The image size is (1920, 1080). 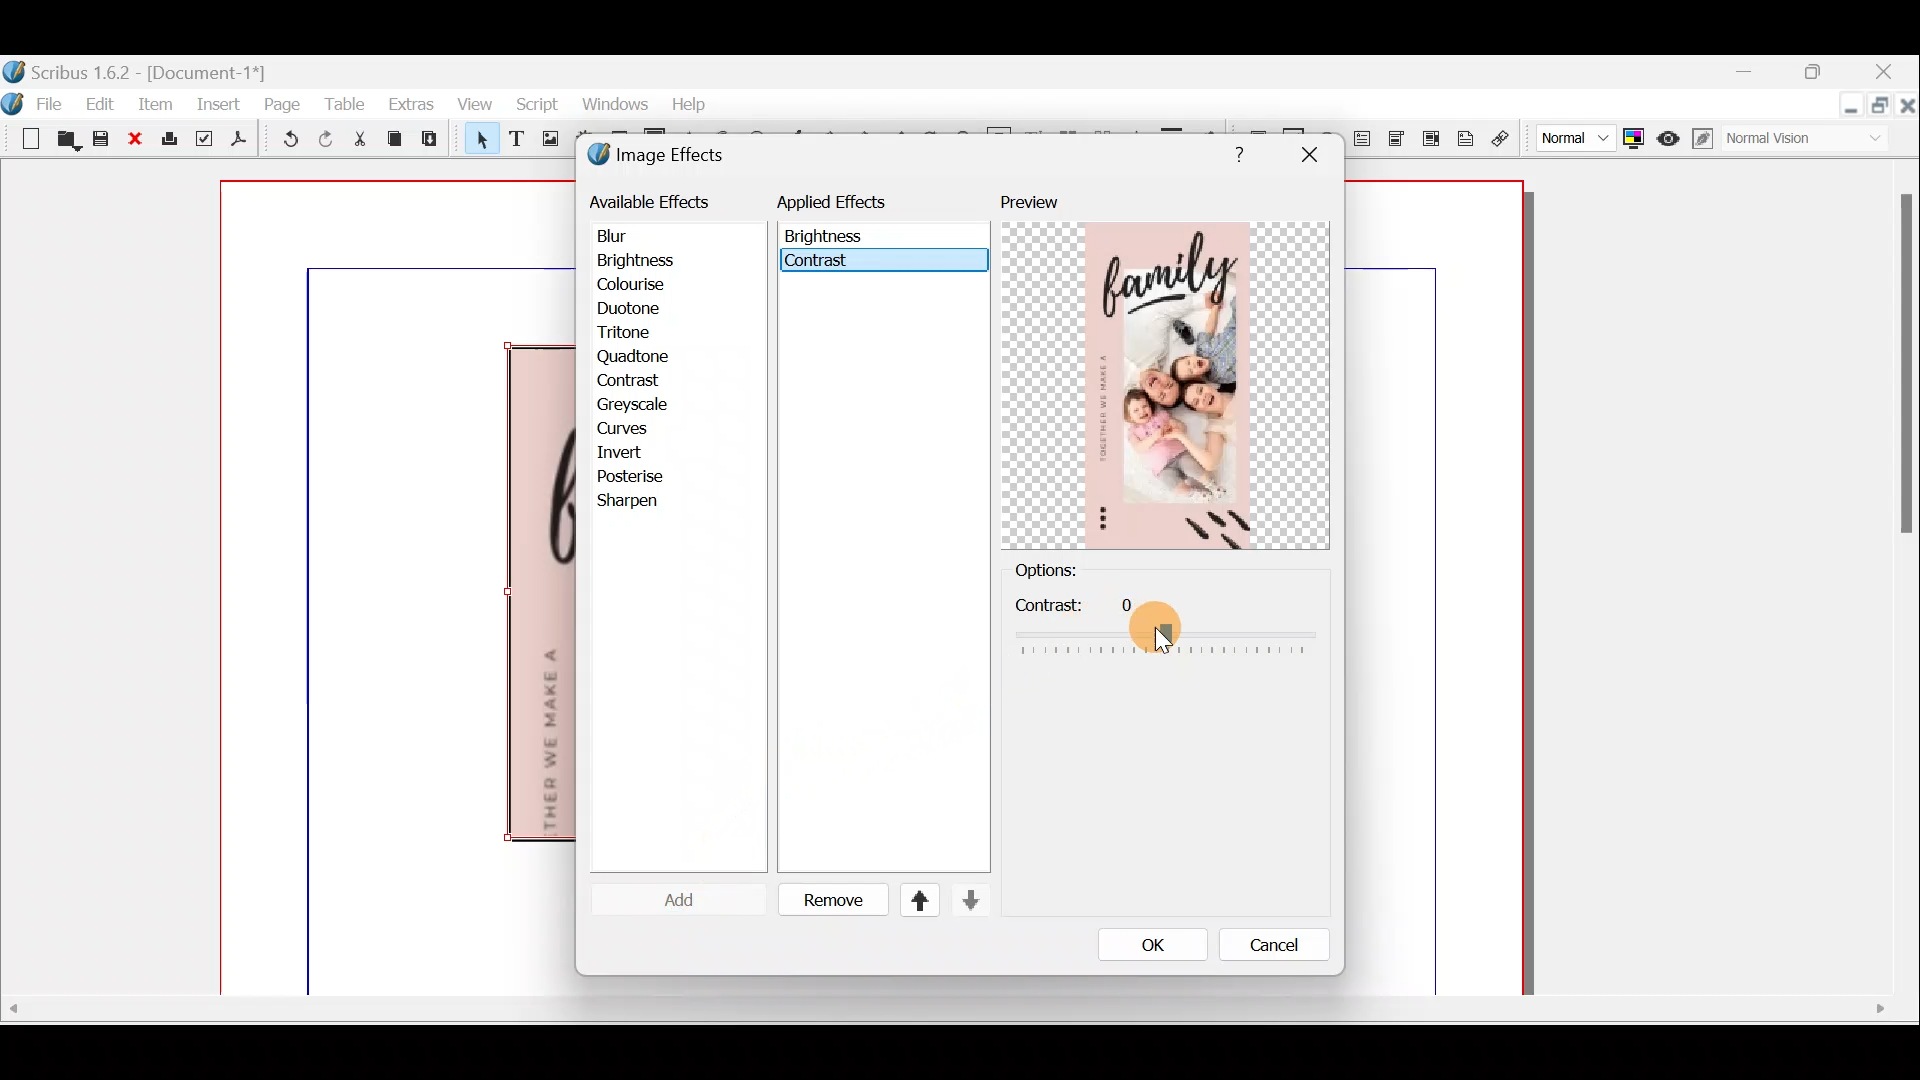 What do you see at coordinates (137, 140) in the screenshot?
I see `Close` at bounding box center [137, 140].